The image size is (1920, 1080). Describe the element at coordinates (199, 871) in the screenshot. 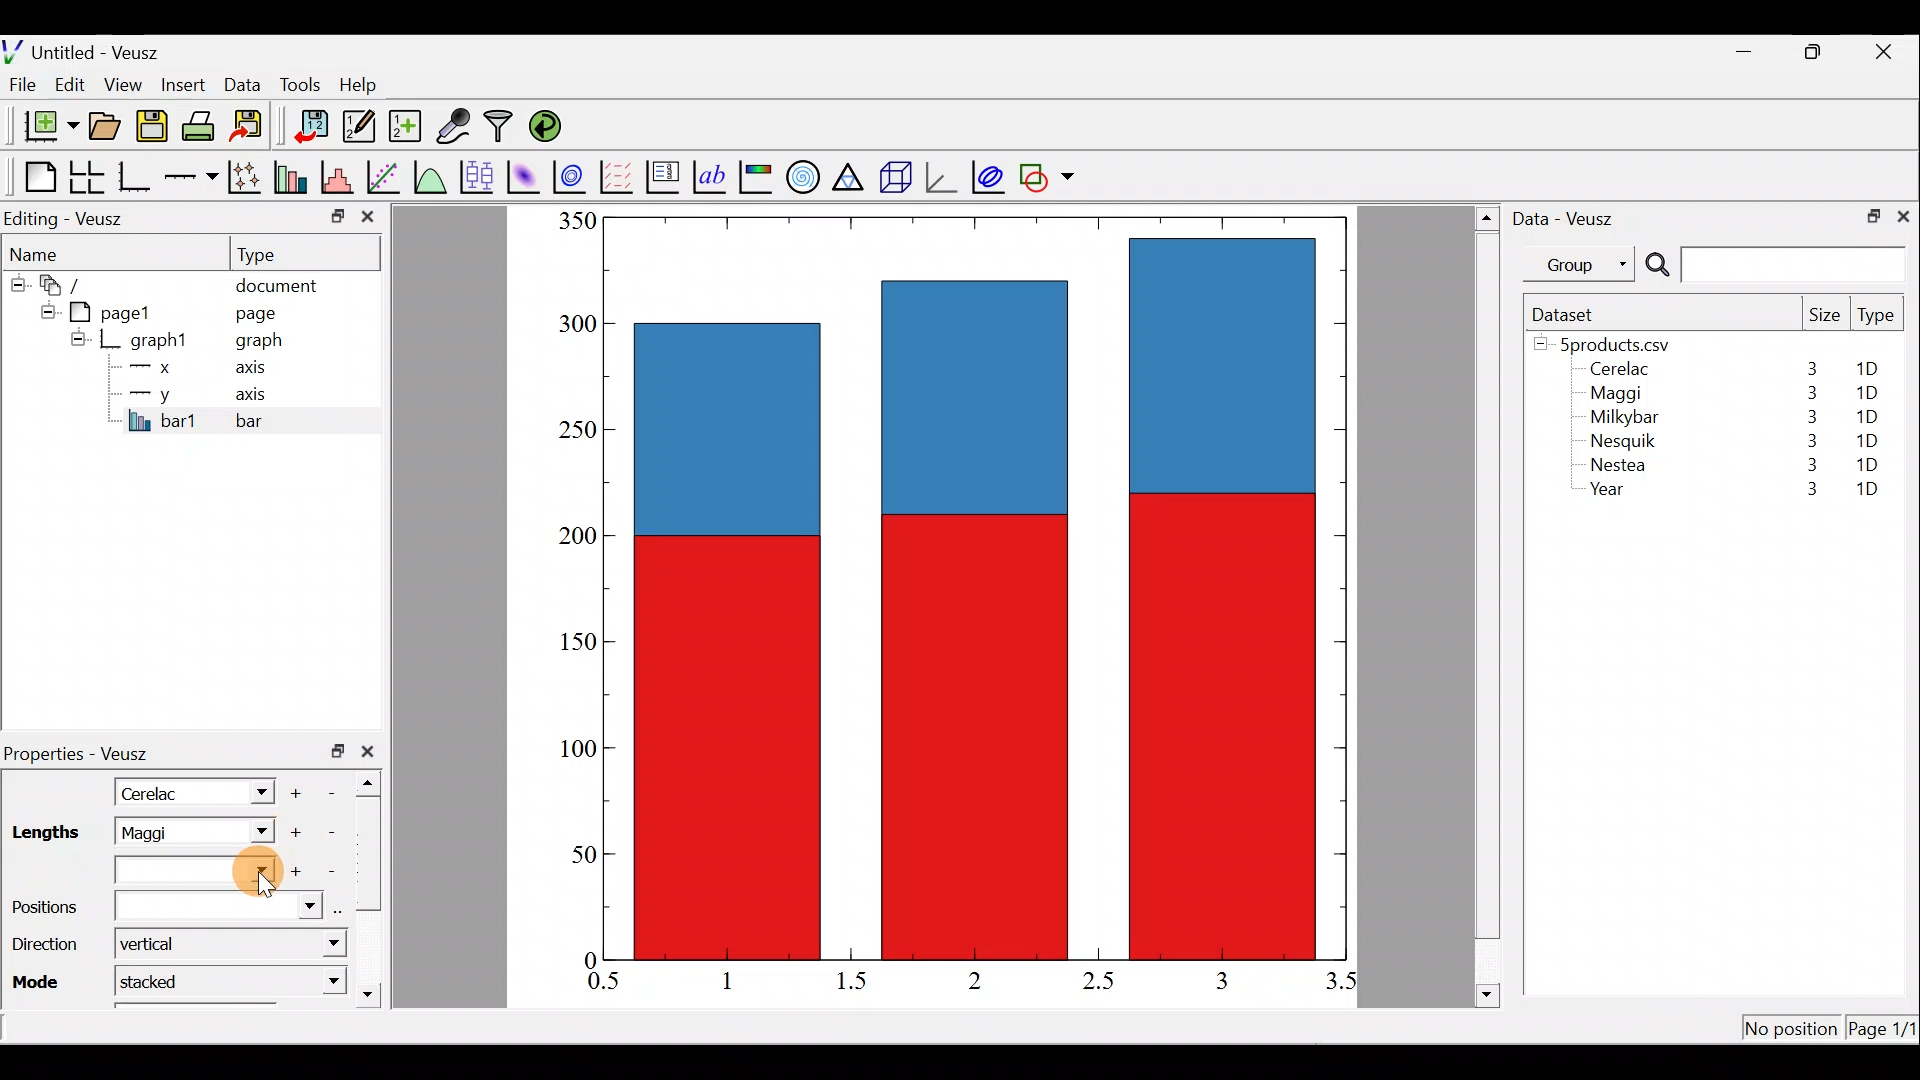

I see `Length dropdown` at that location.